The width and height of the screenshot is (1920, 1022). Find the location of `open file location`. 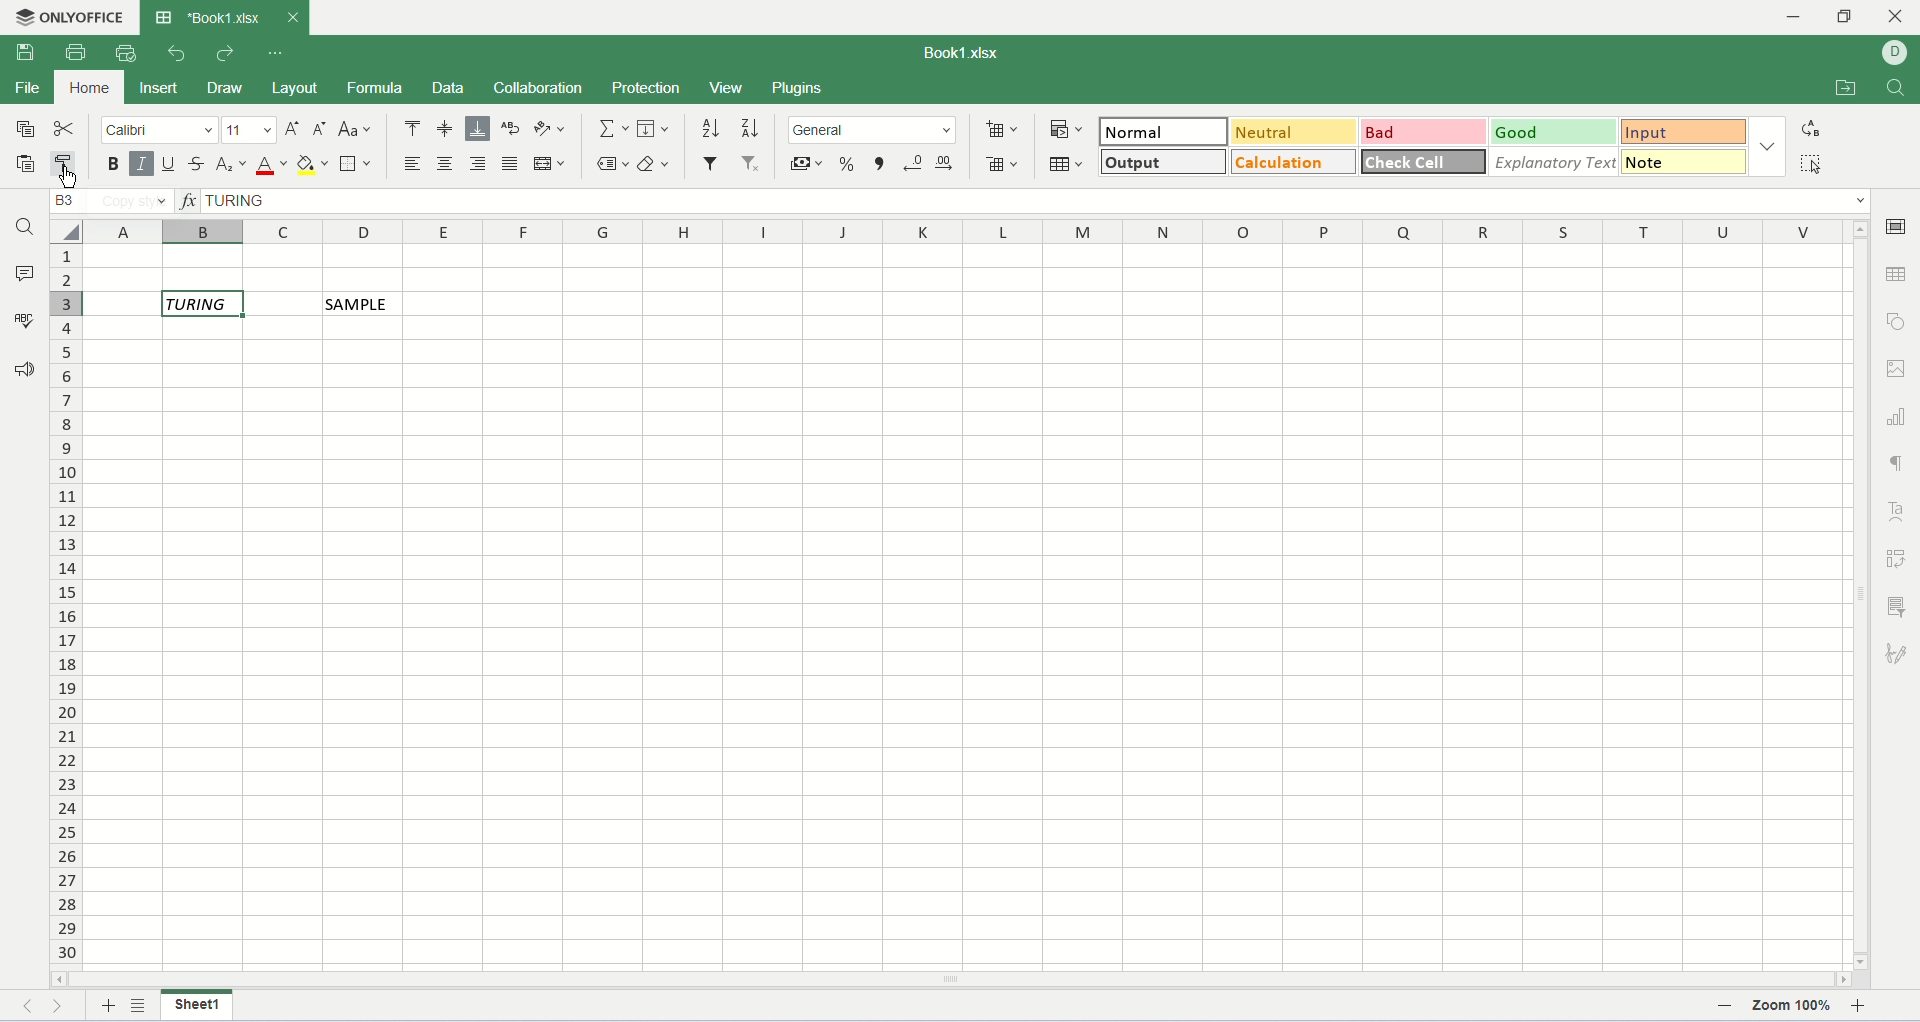

open file location is located at coordinates (1843, 88).